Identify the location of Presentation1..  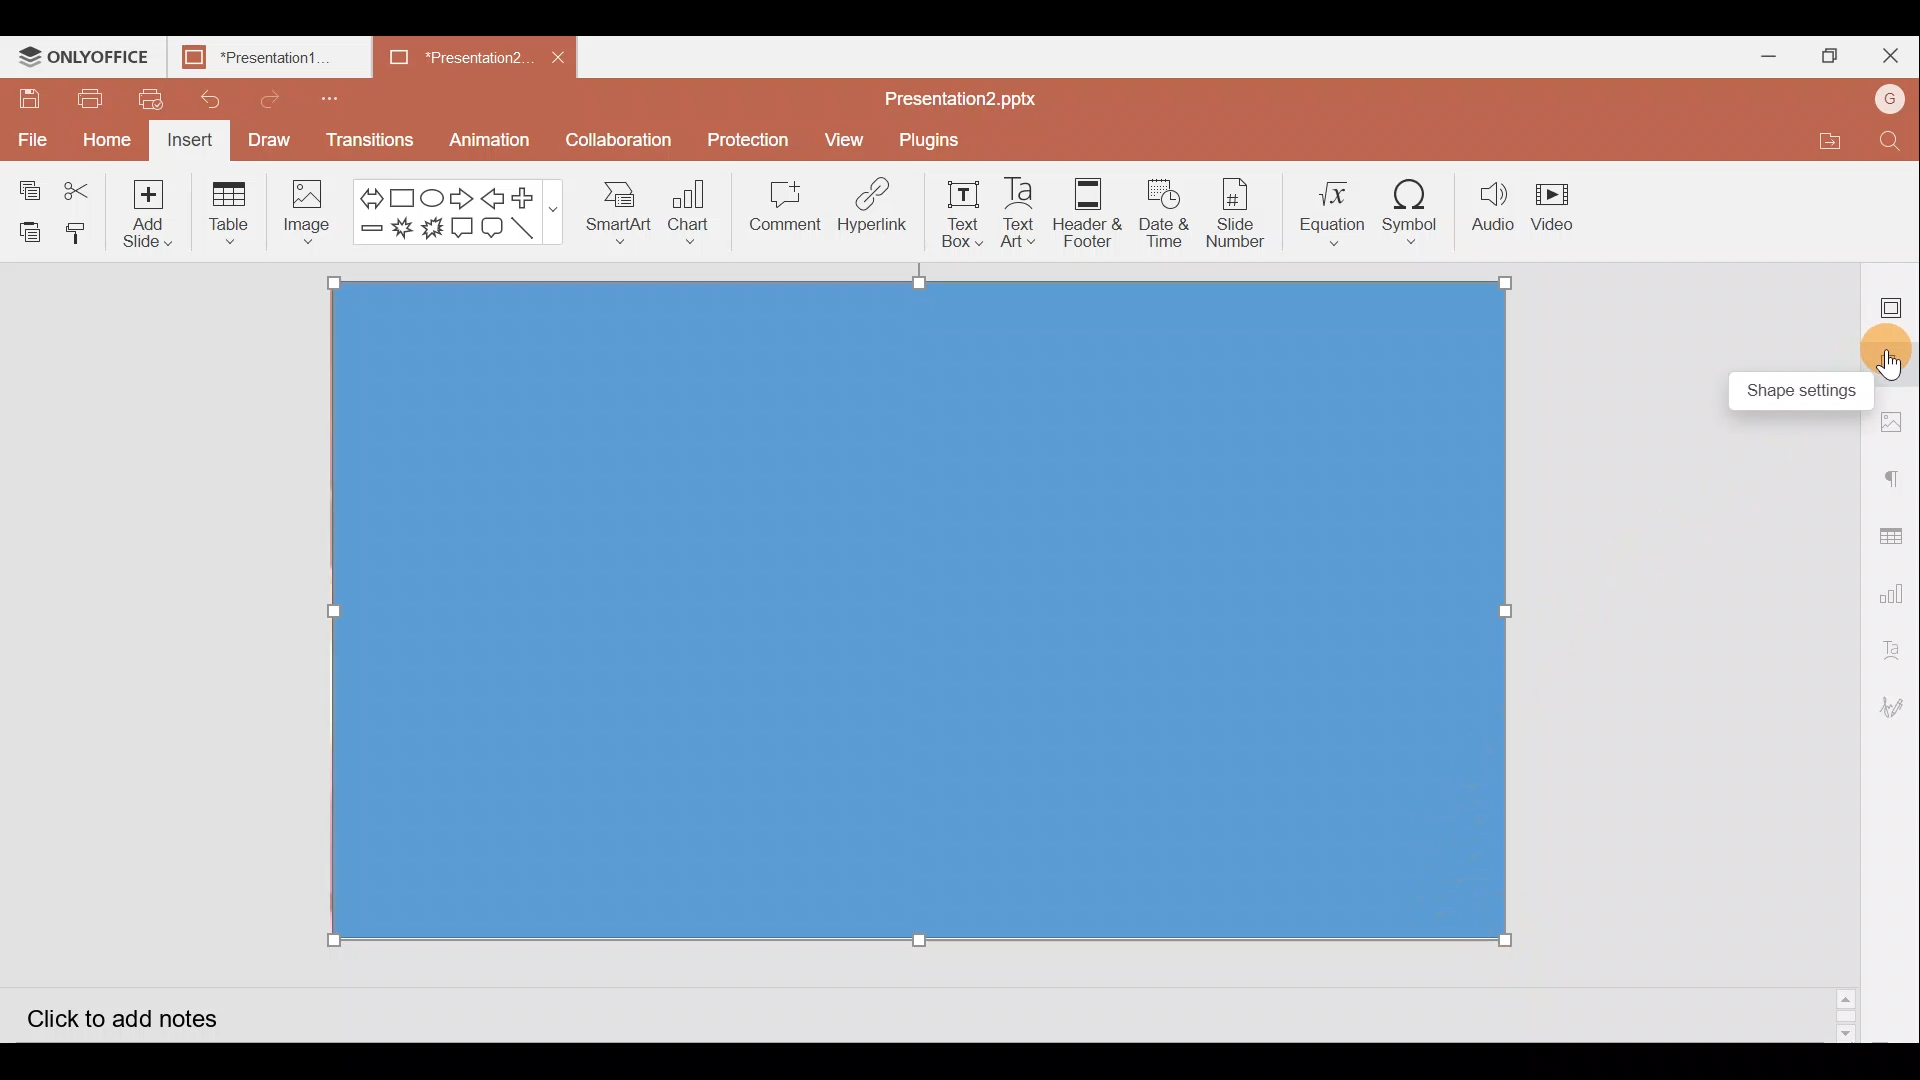
(262, 55).